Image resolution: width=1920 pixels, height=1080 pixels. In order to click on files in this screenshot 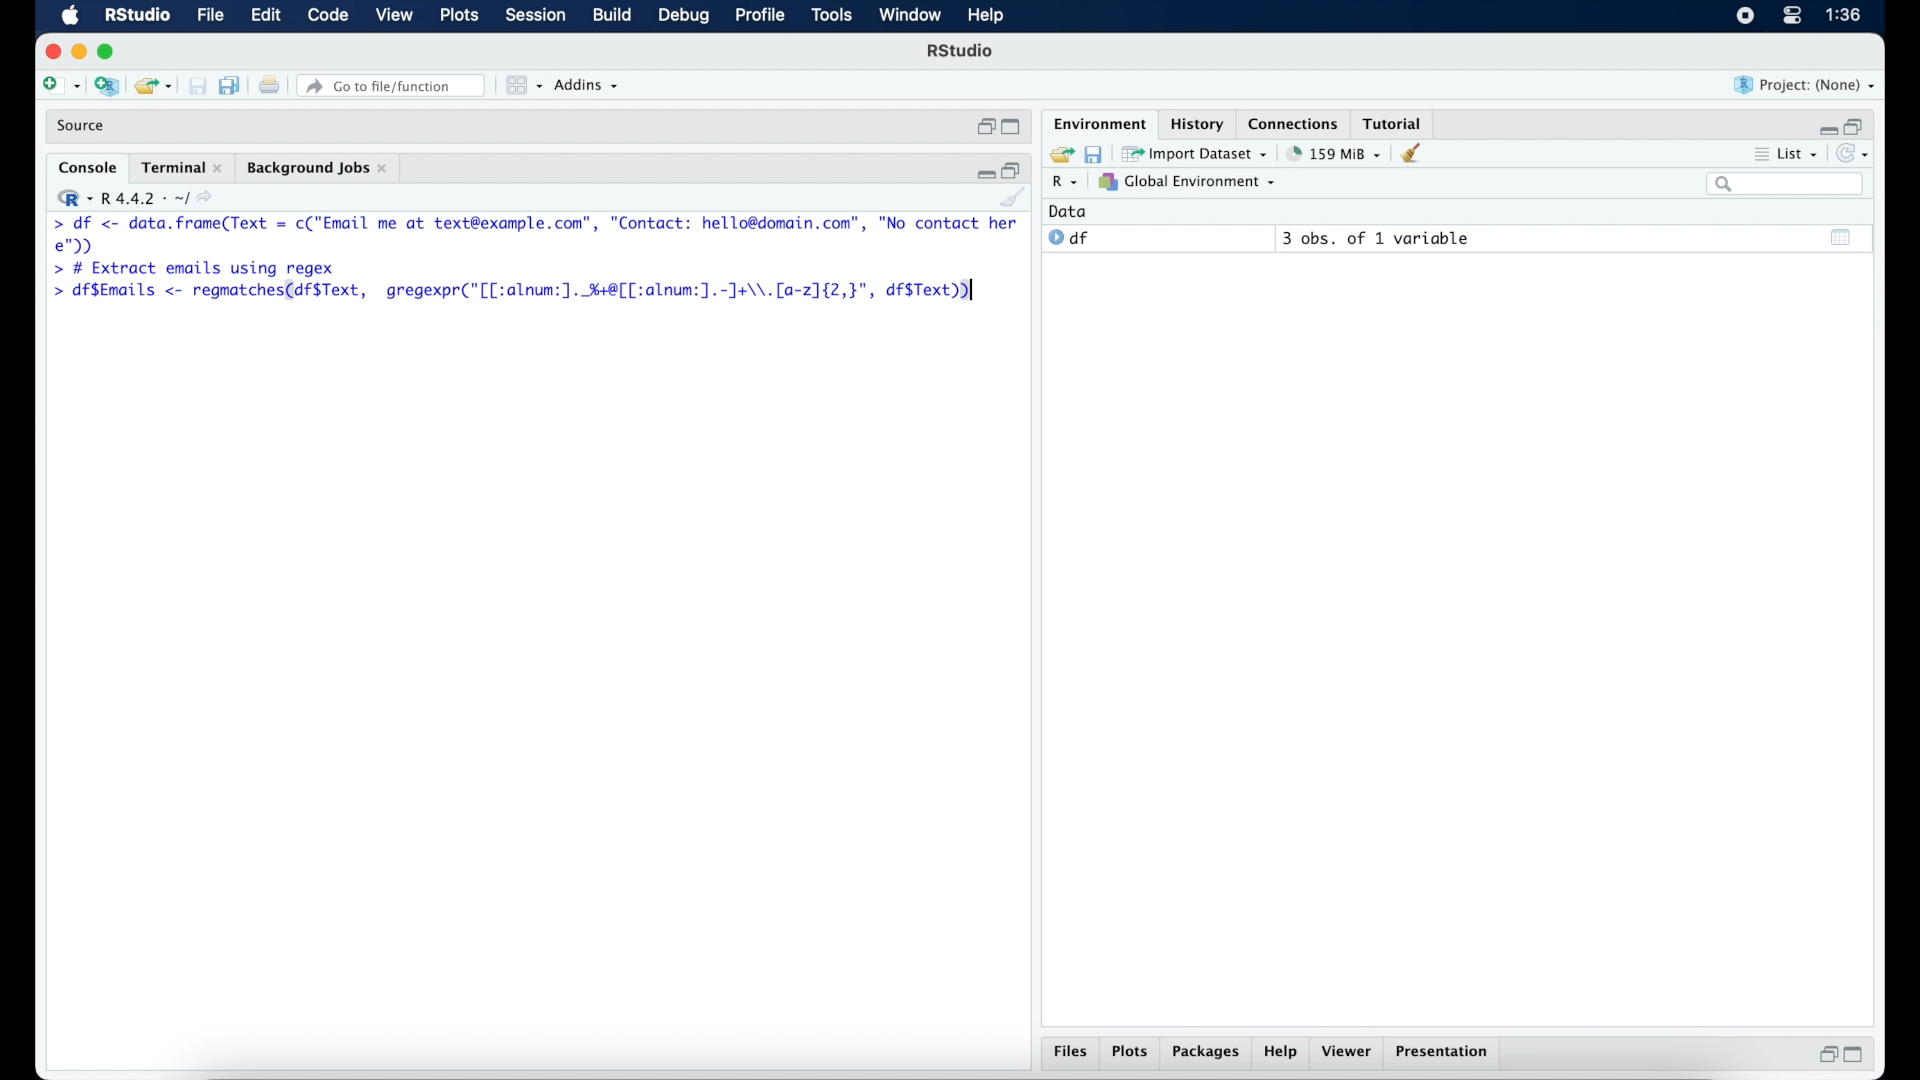, I will do `click(1068, 1051)`.